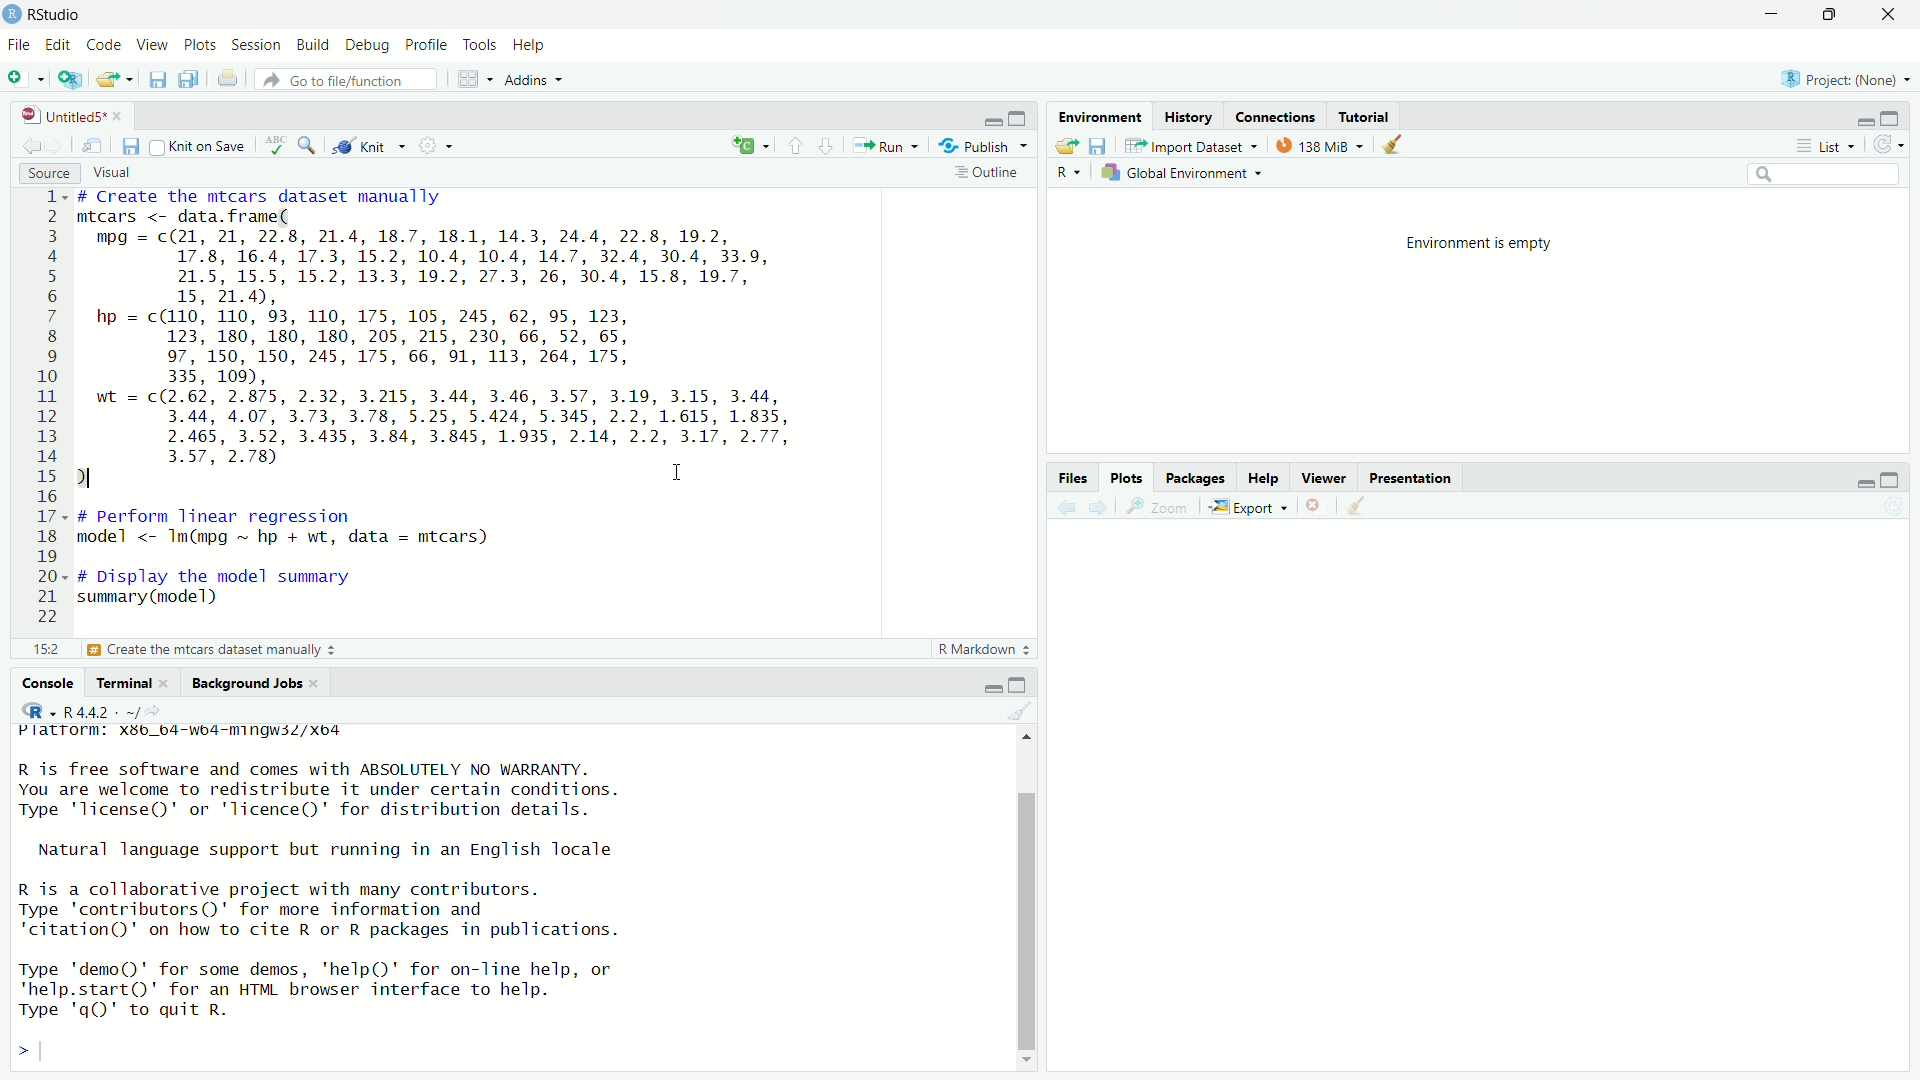 The height and width of the screenshot is (1080, 1920). What do you see at coordinates (1127, 479) in the screenshot?
I see `Plots` at bounding box center [1127, 479].